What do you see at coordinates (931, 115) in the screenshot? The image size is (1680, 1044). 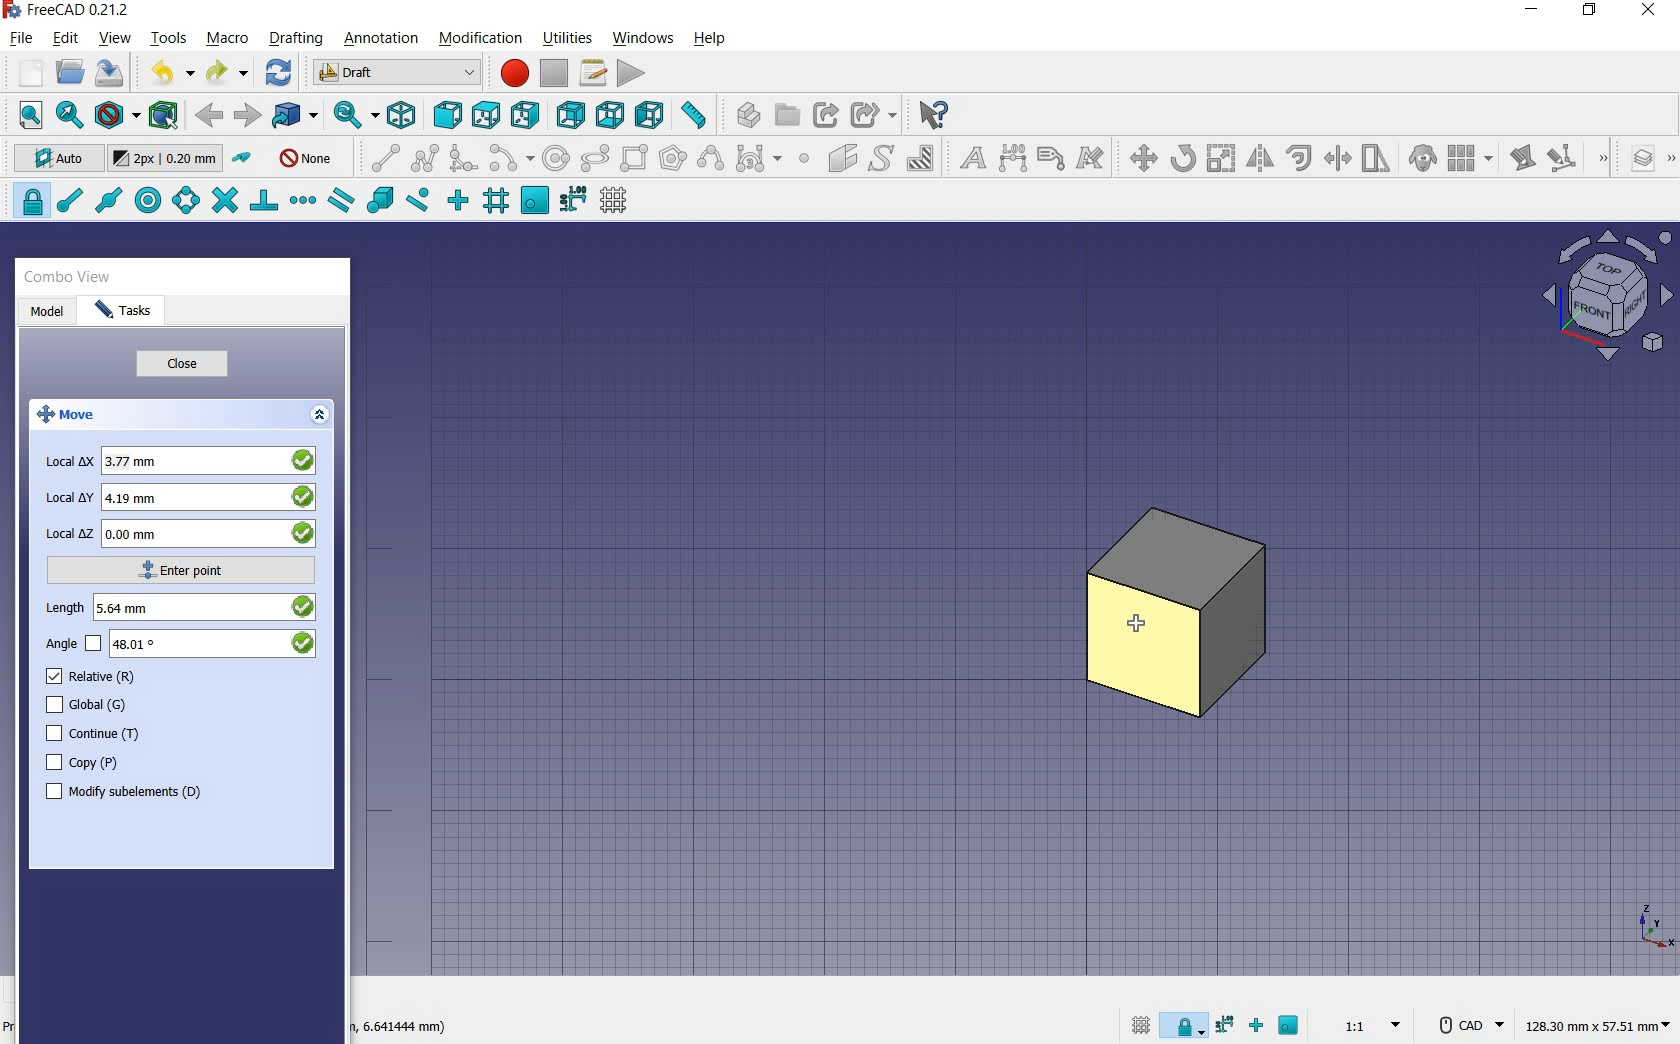 I see `what's this?` at bounding box center [931, 115].